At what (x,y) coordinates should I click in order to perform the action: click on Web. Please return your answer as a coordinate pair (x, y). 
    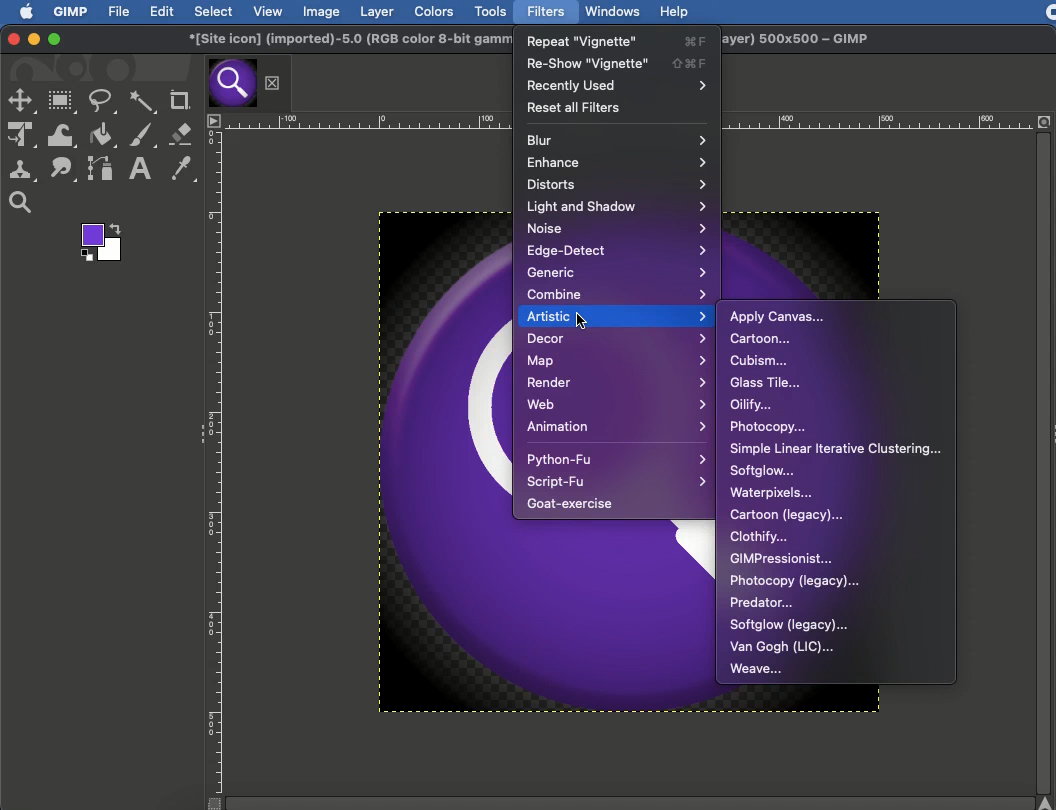
    Looking at the image, I should click on (617, 402).